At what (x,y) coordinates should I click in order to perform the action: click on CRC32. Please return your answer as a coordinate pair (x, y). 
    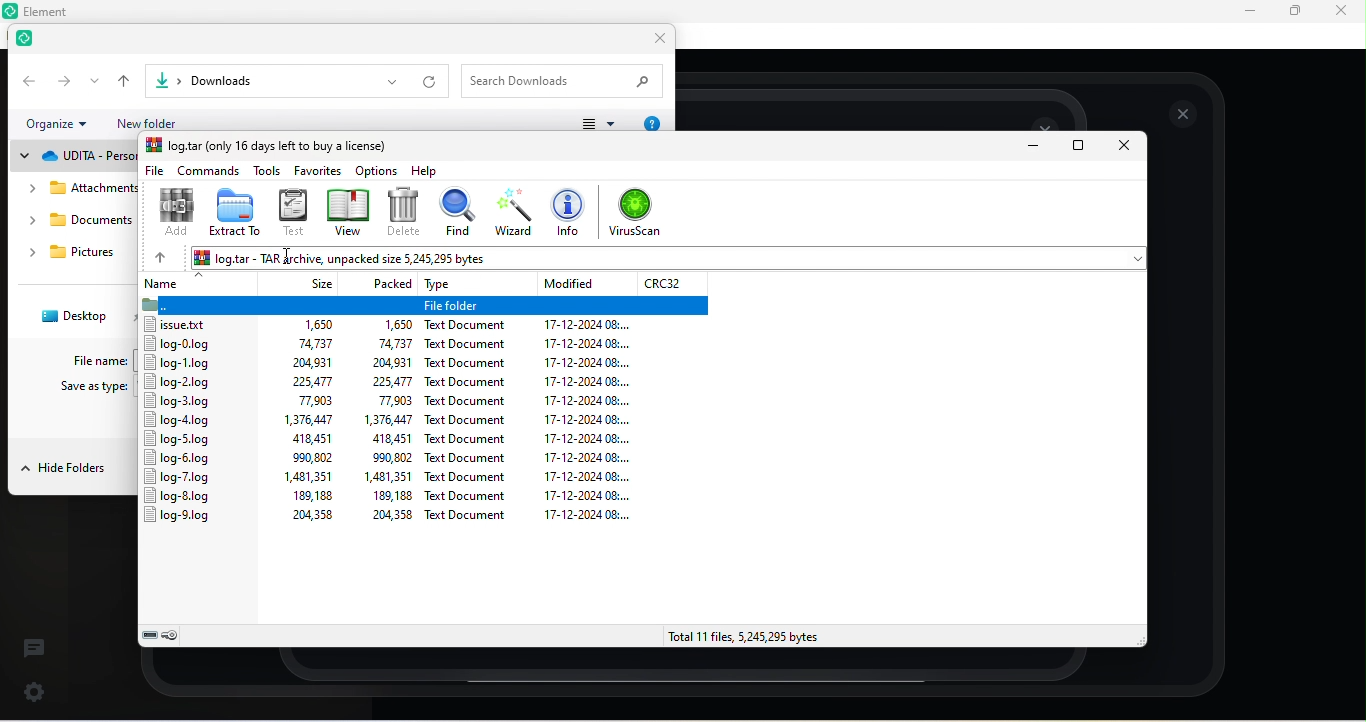
    Looking at the image, I should click on (675, 285).